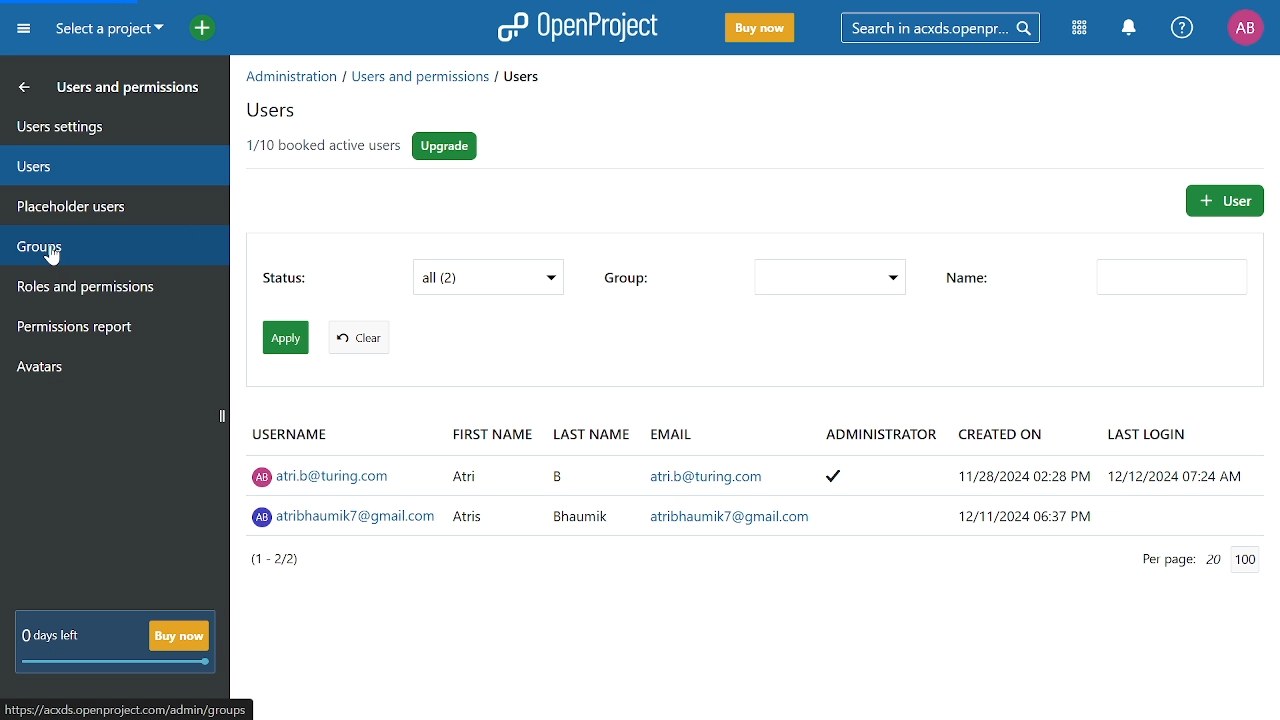  What do you see at coordinates (1245, 29) in the screenshot?
I see `current account "AB"` at bounding box center [1245, 29].